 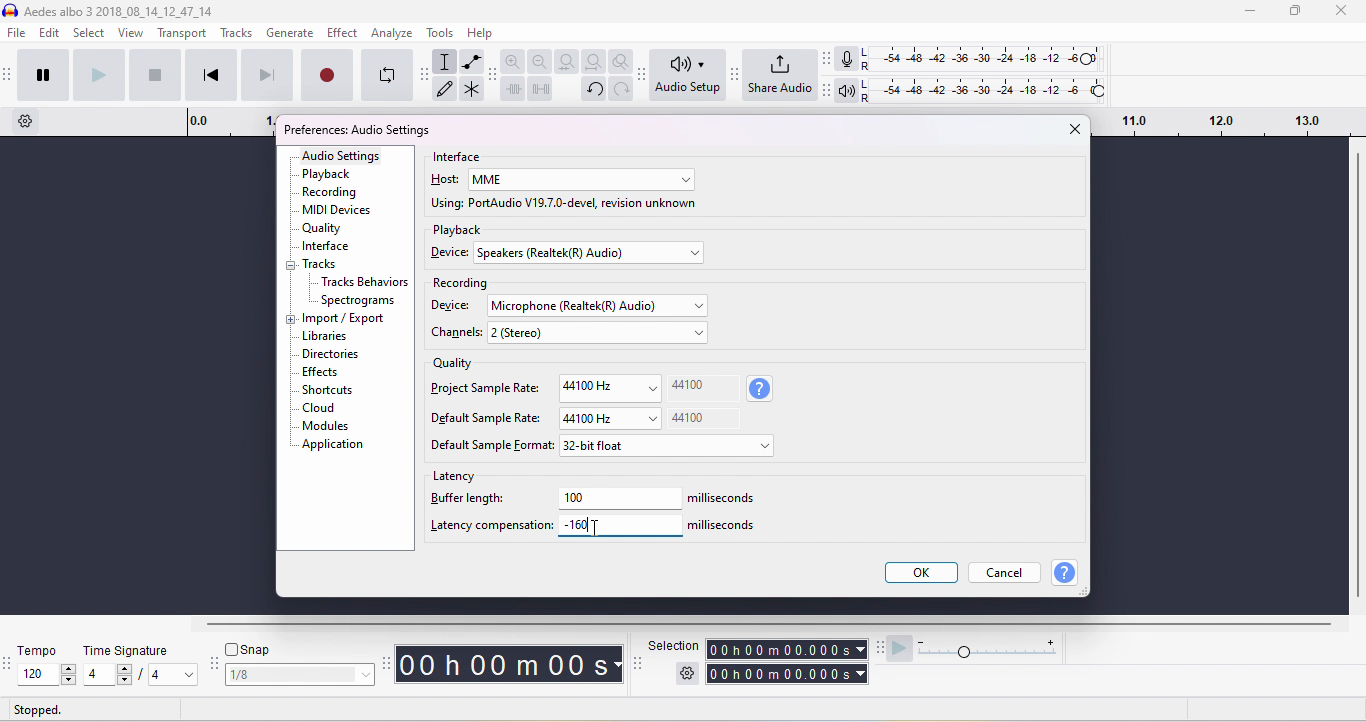 I want to click on share audio, so click(x=780, y=77).